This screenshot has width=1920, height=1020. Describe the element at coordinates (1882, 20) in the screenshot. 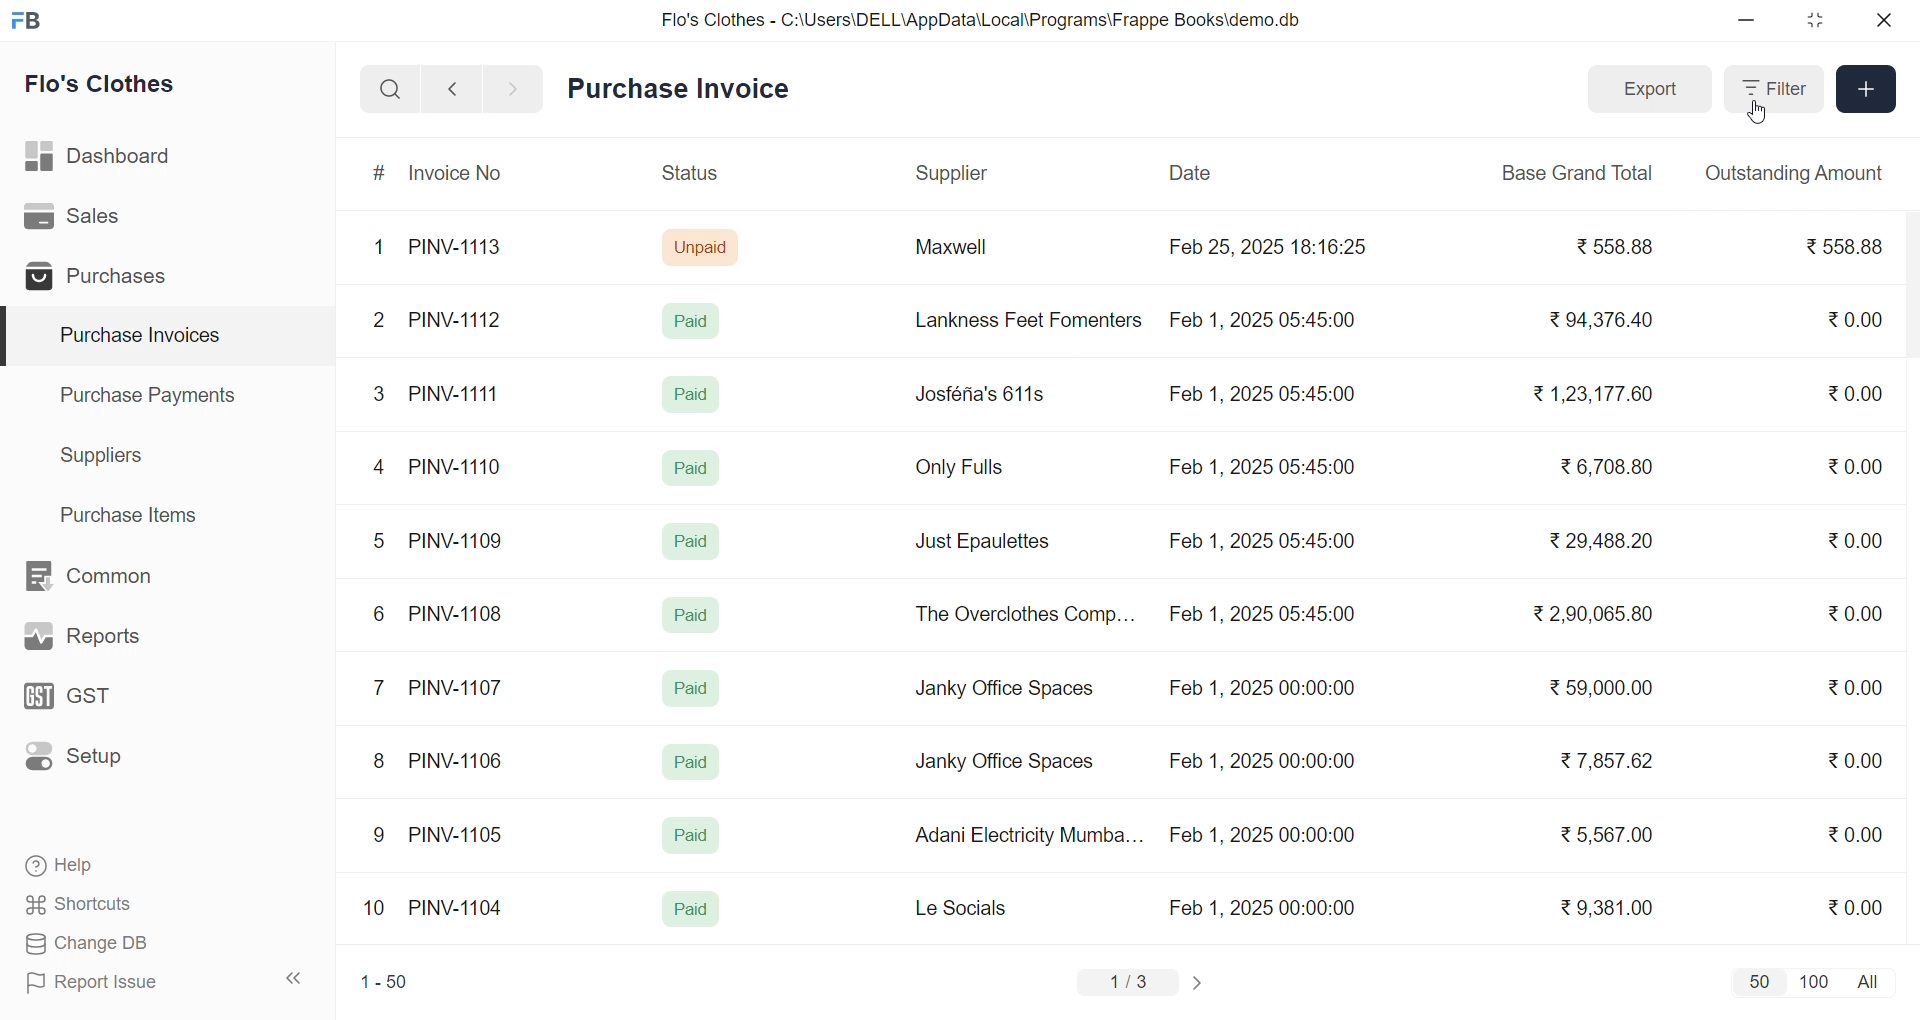

I see `close` at that location.